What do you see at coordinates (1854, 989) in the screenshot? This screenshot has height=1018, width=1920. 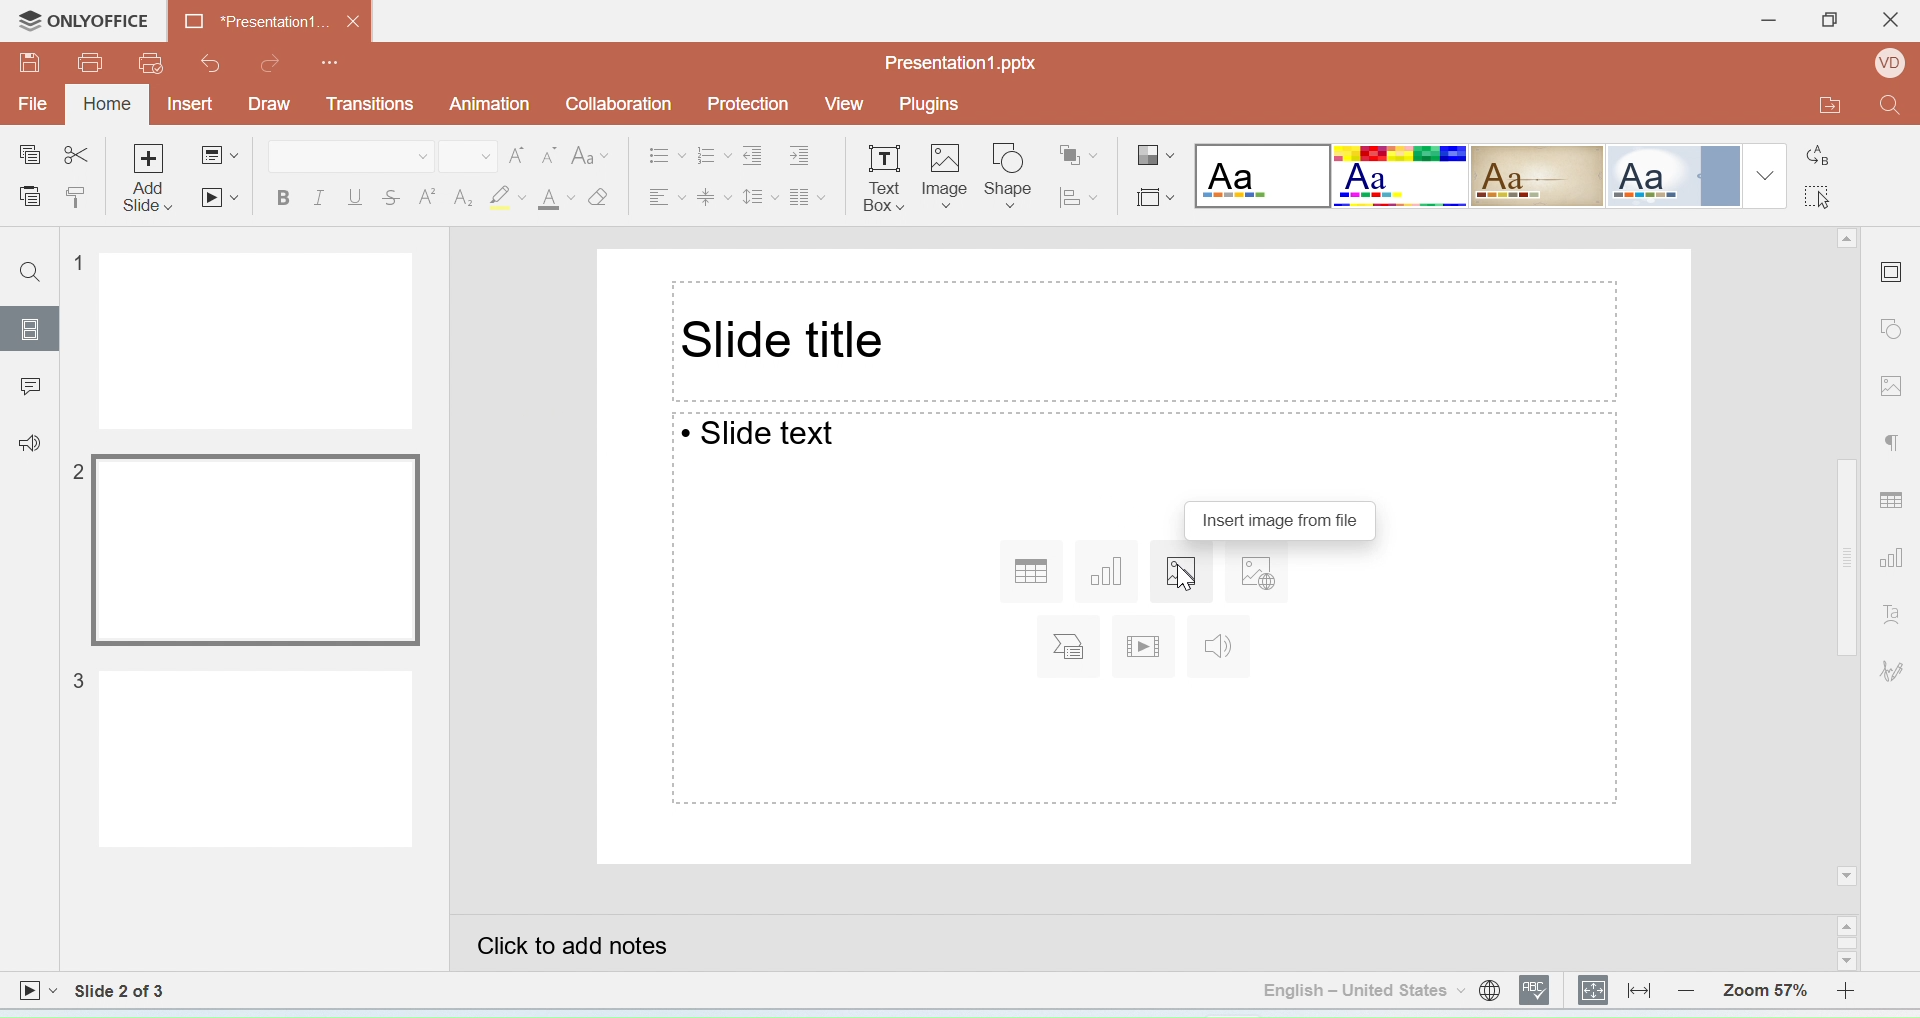 I see `Zoom in` at bounding box center [1854, 989].